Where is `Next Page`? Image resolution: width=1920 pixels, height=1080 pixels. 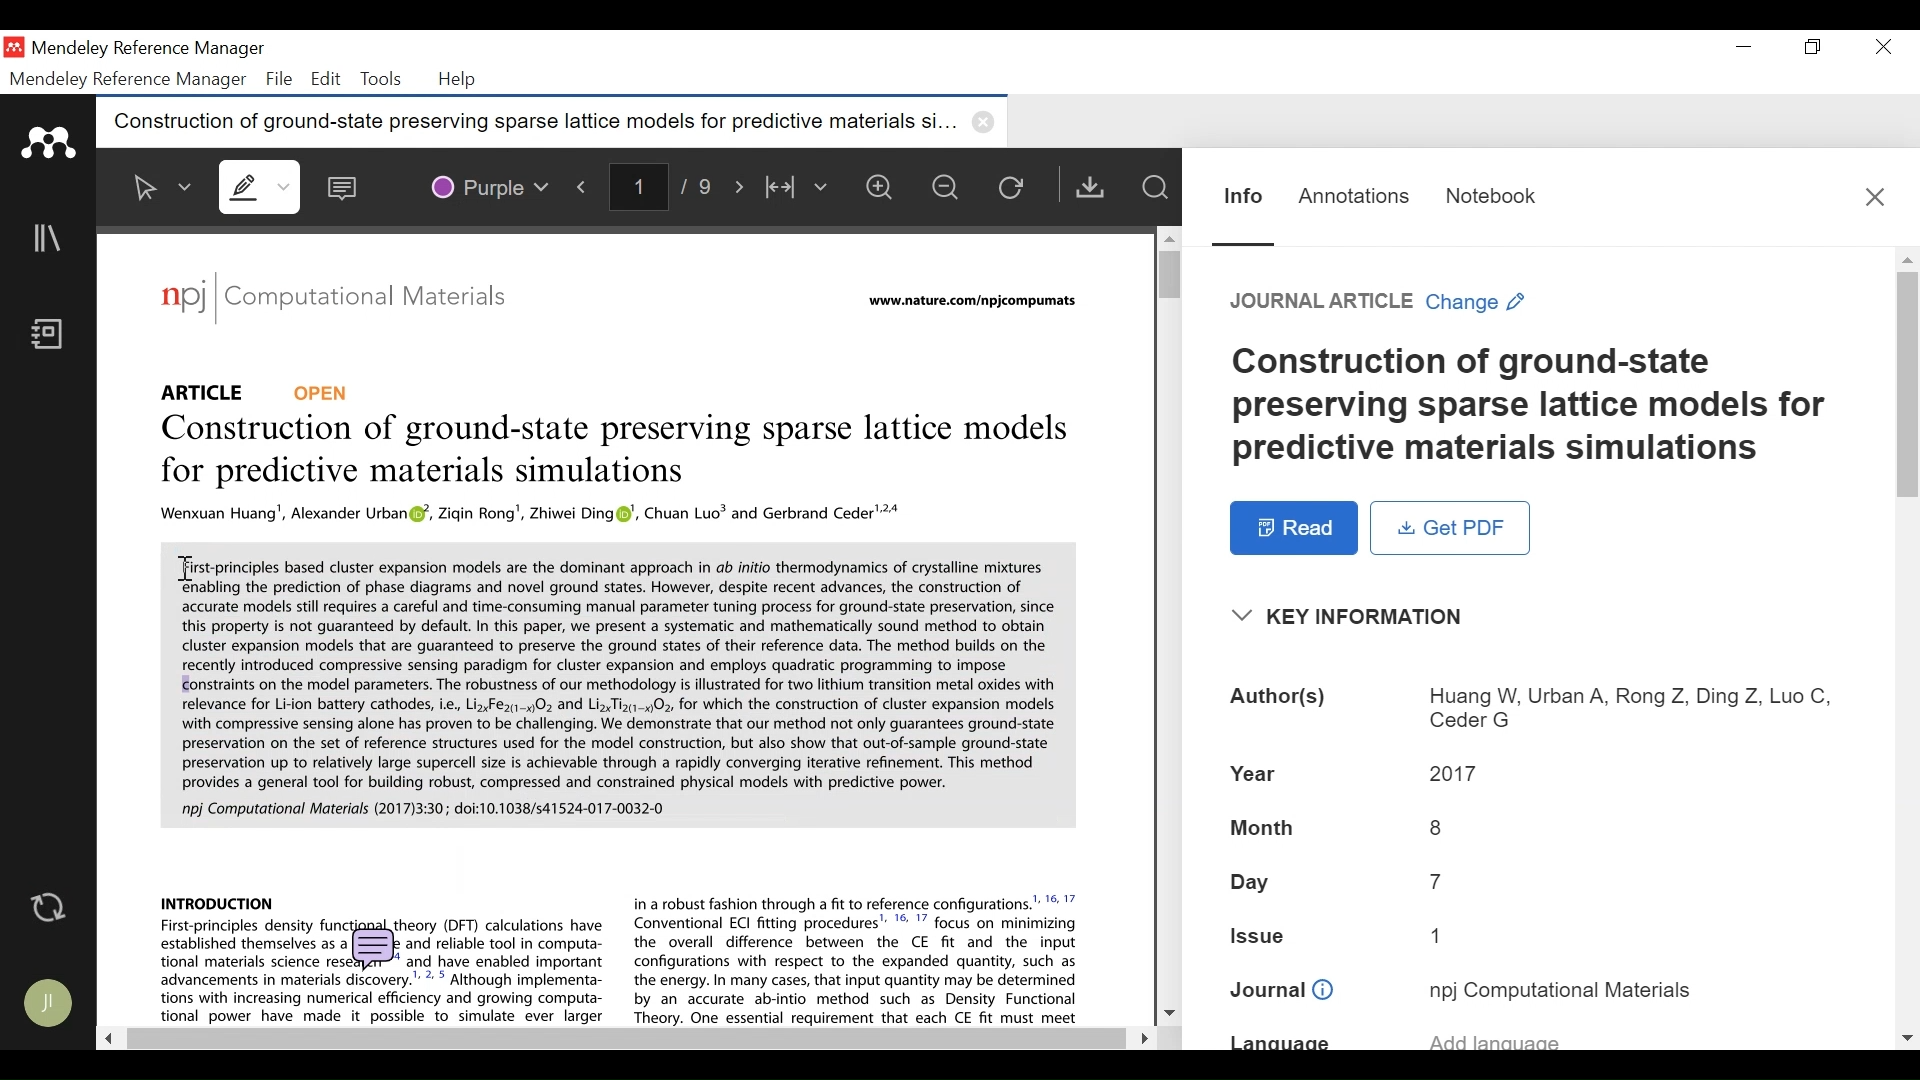
Next Page is located at coordinates (743, 184).